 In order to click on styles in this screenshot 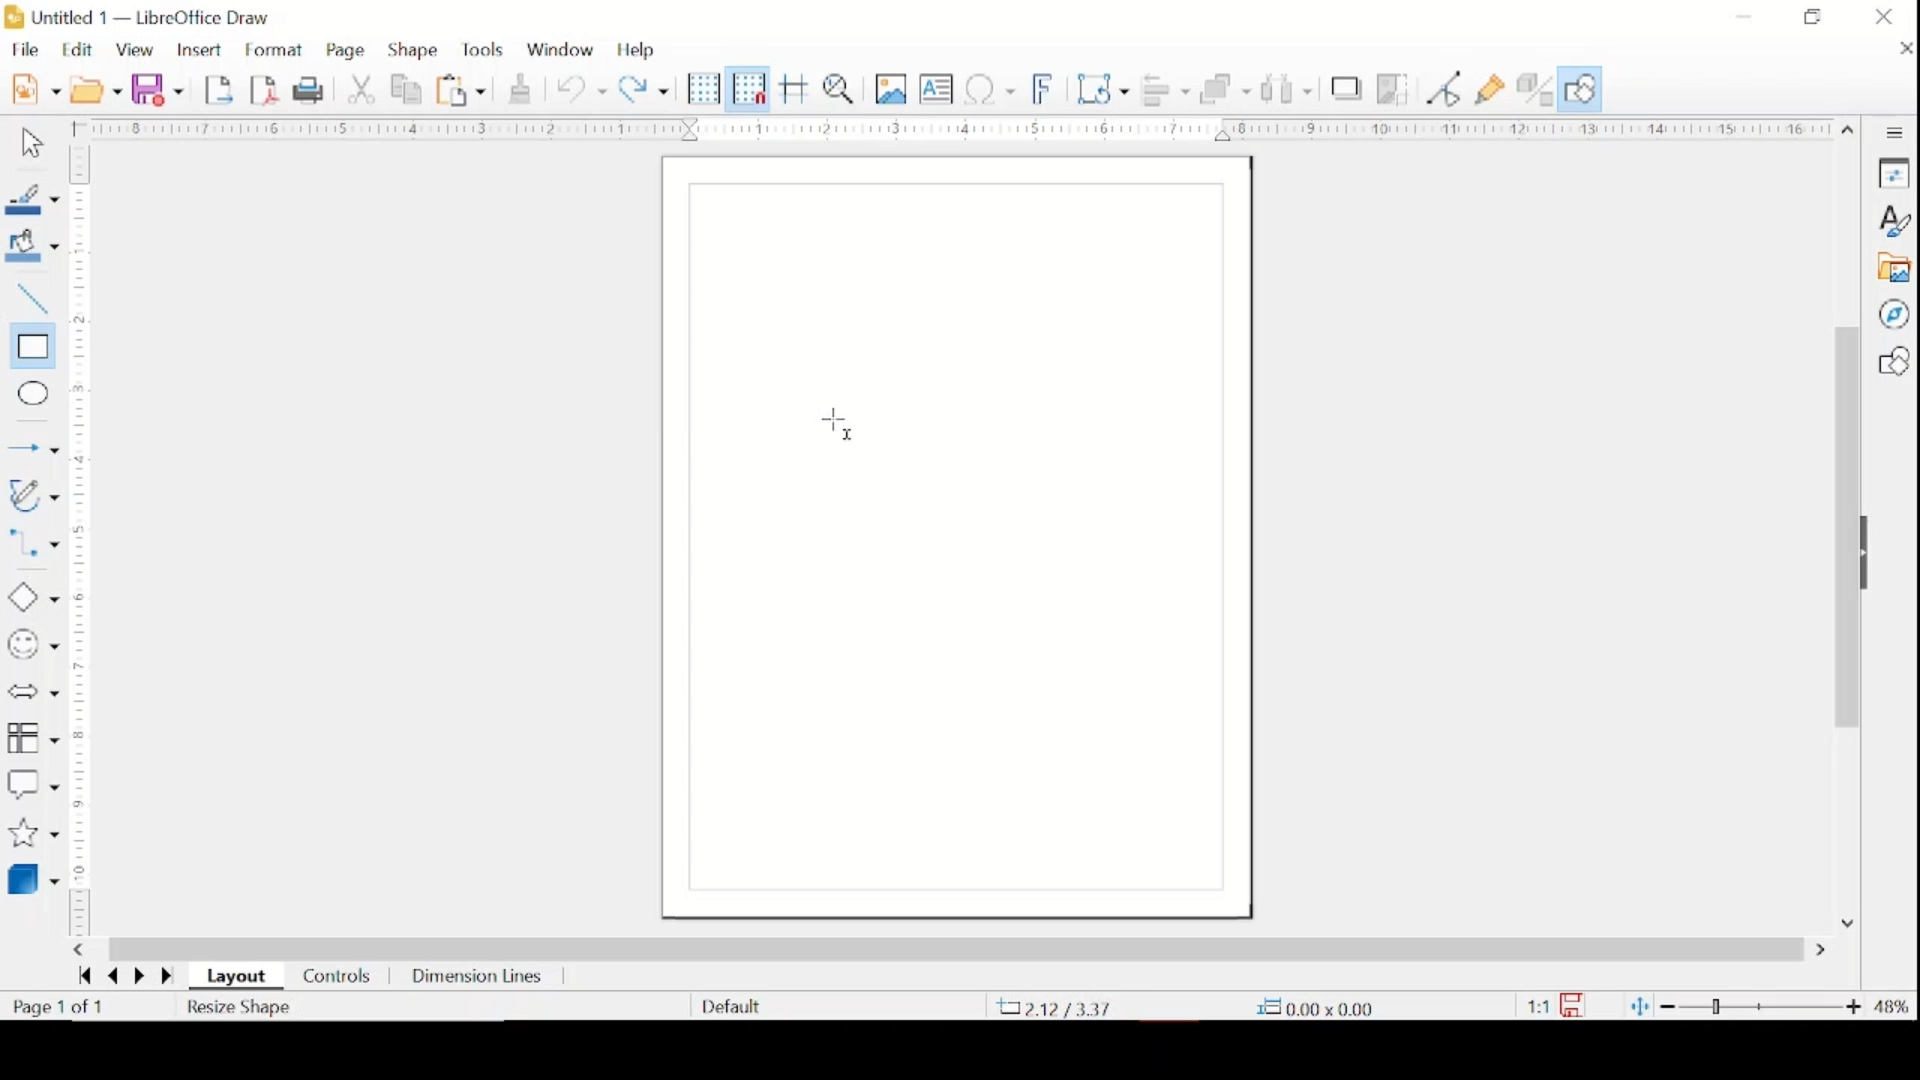, I will do `click(1893, 221)`.